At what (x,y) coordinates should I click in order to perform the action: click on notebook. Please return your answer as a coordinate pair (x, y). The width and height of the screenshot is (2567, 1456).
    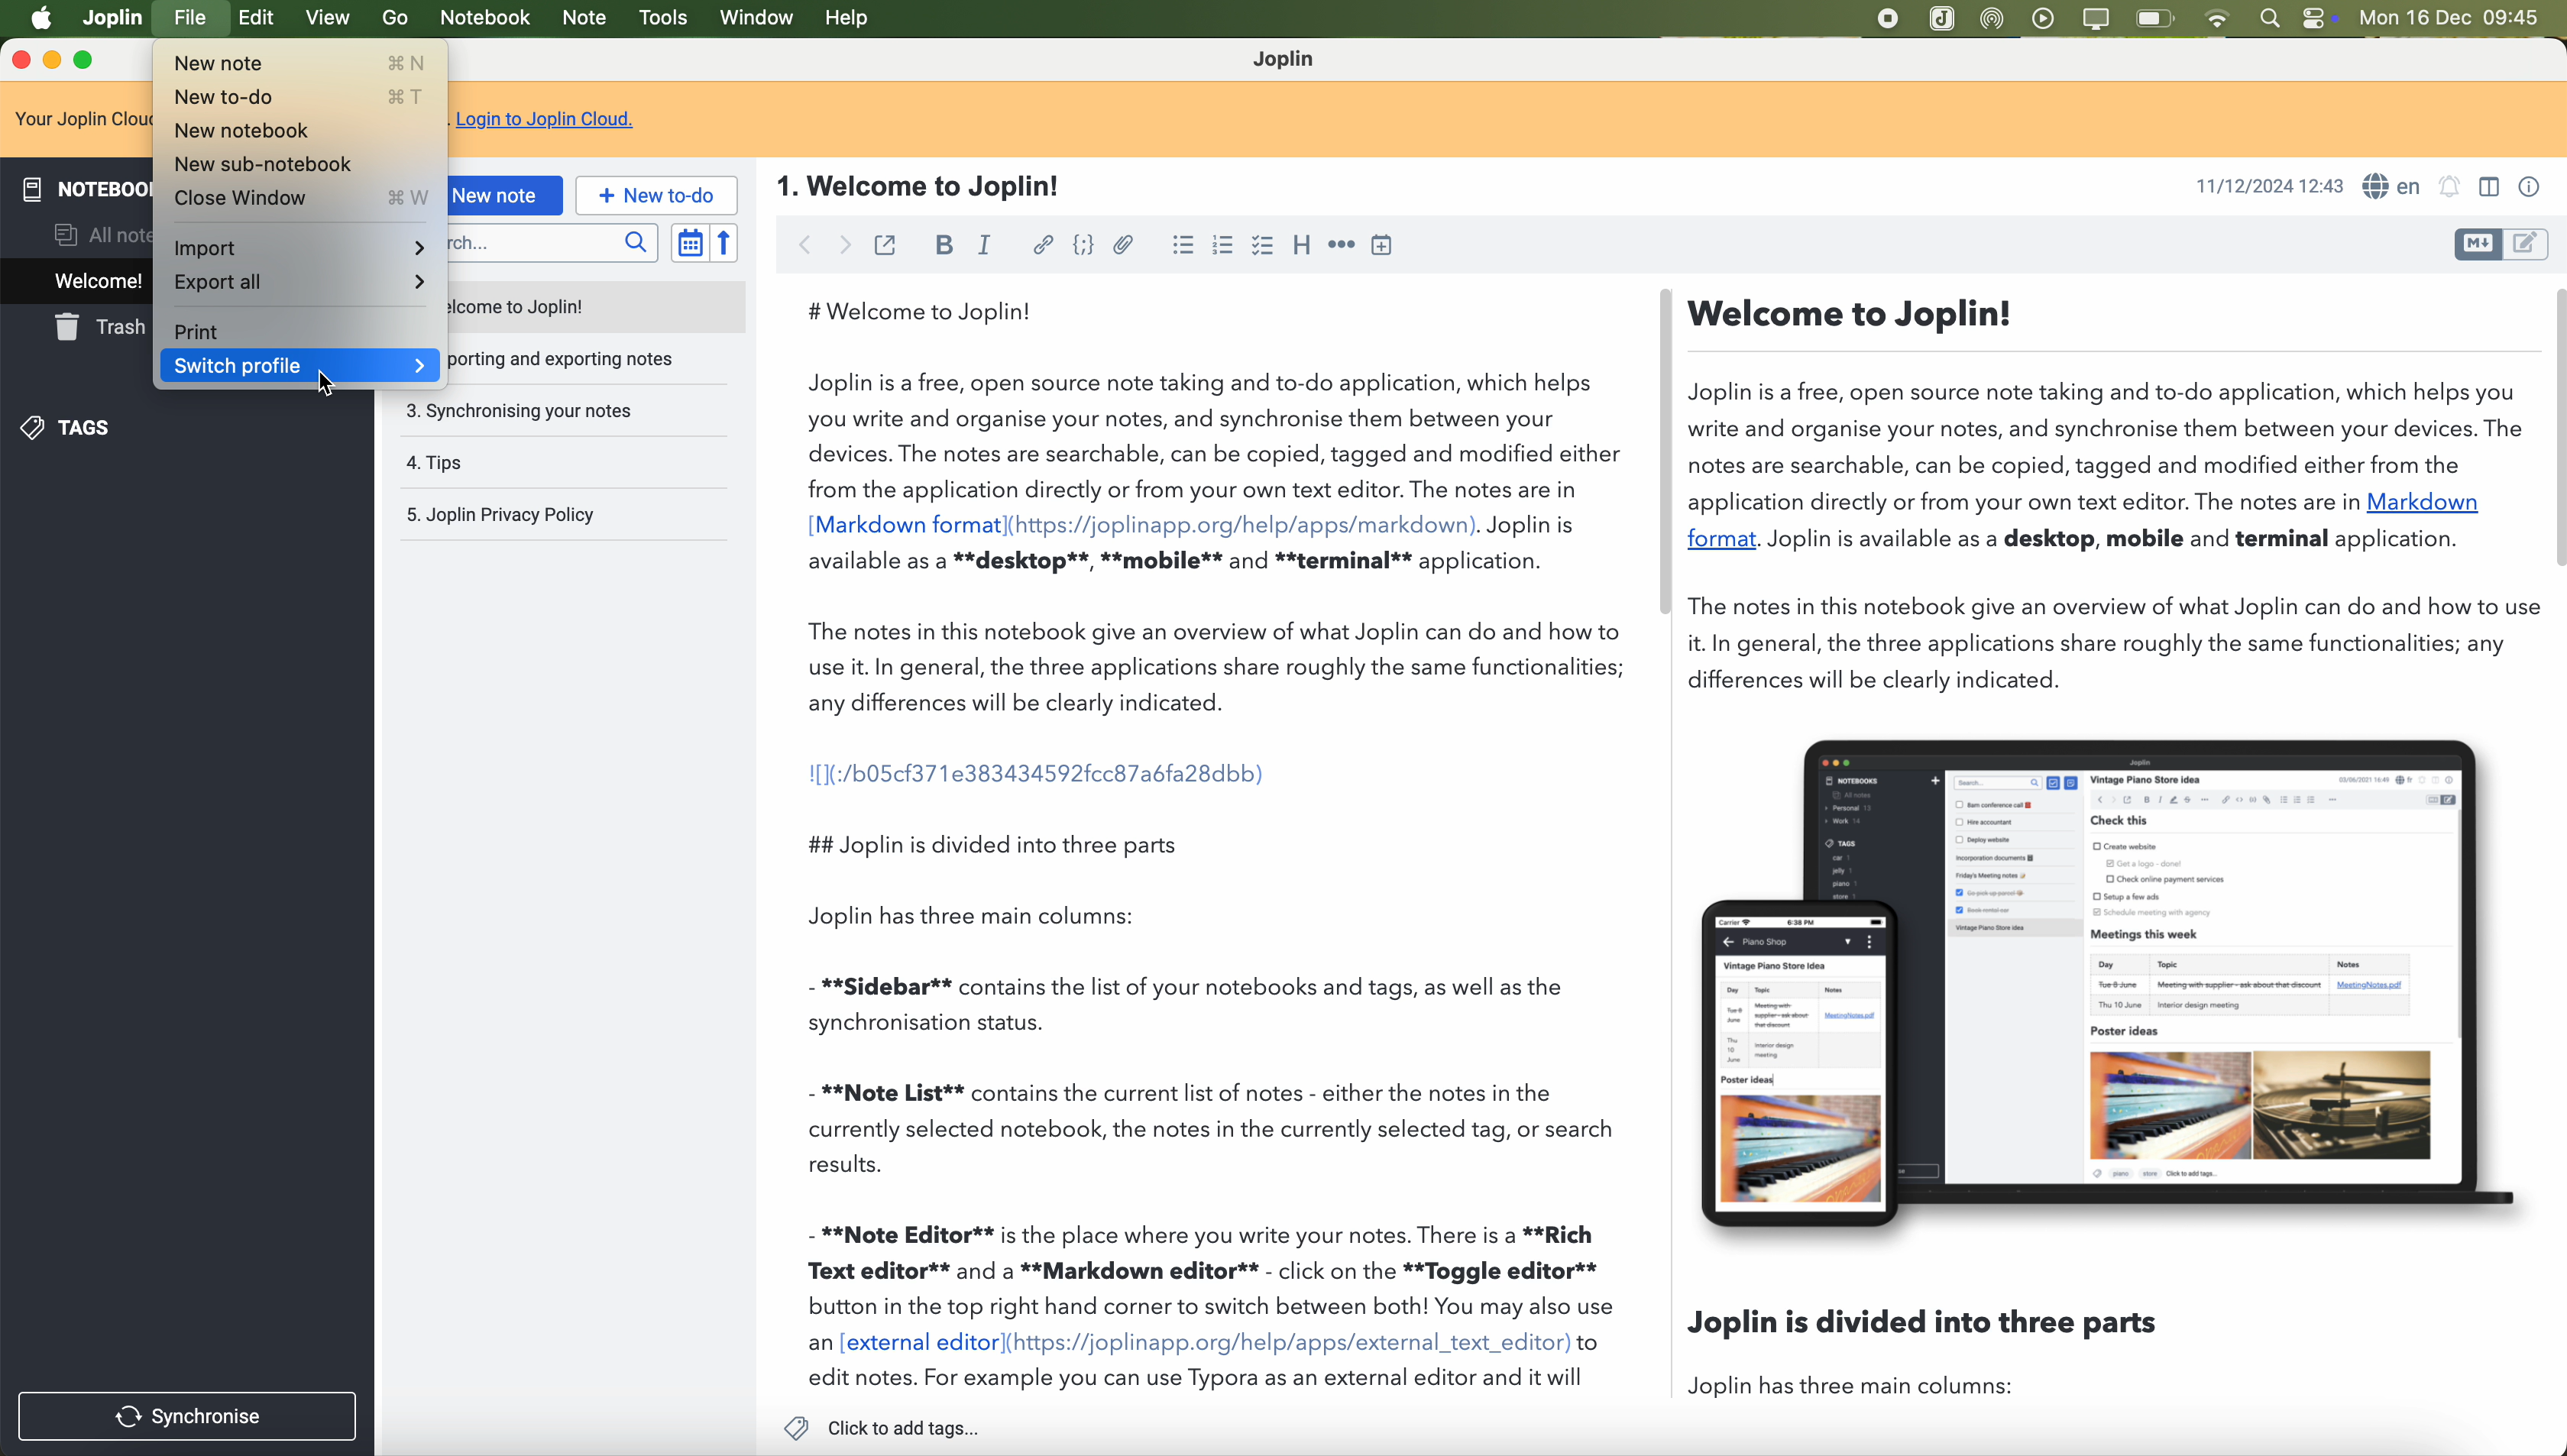
    Looking at the image, I should click on (484, 19).